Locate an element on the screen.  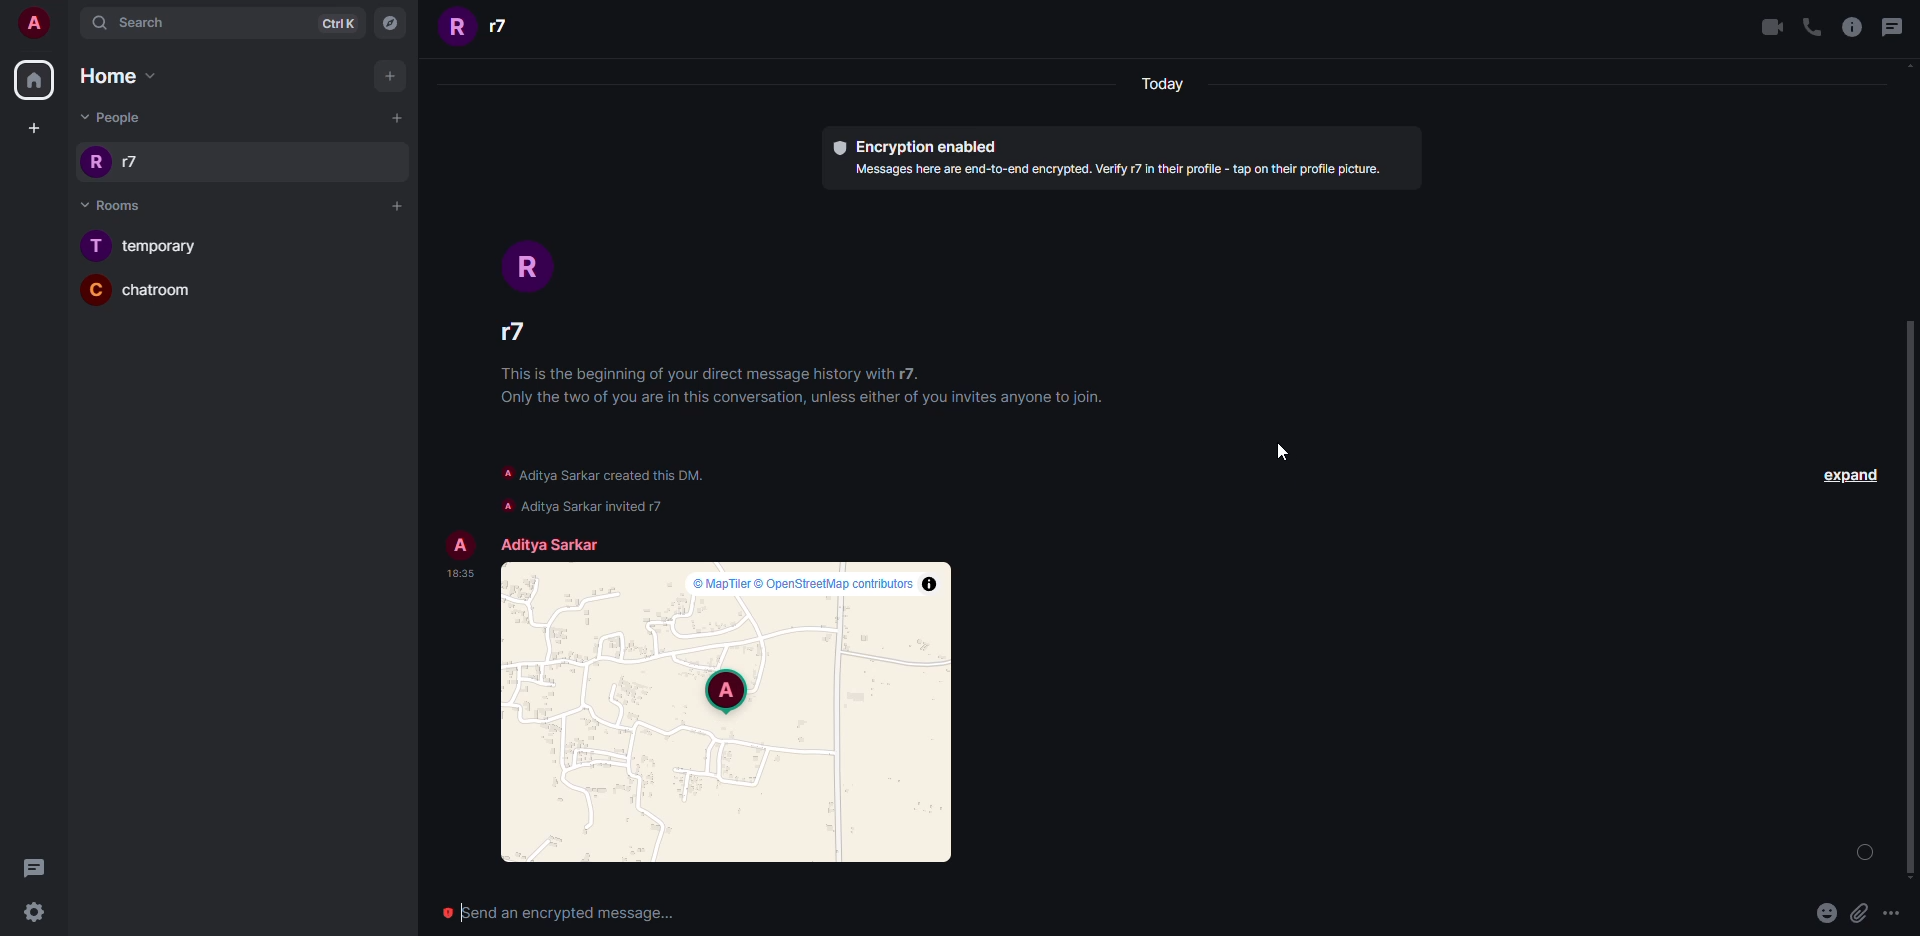
profile is located at coordinates (460, 547).